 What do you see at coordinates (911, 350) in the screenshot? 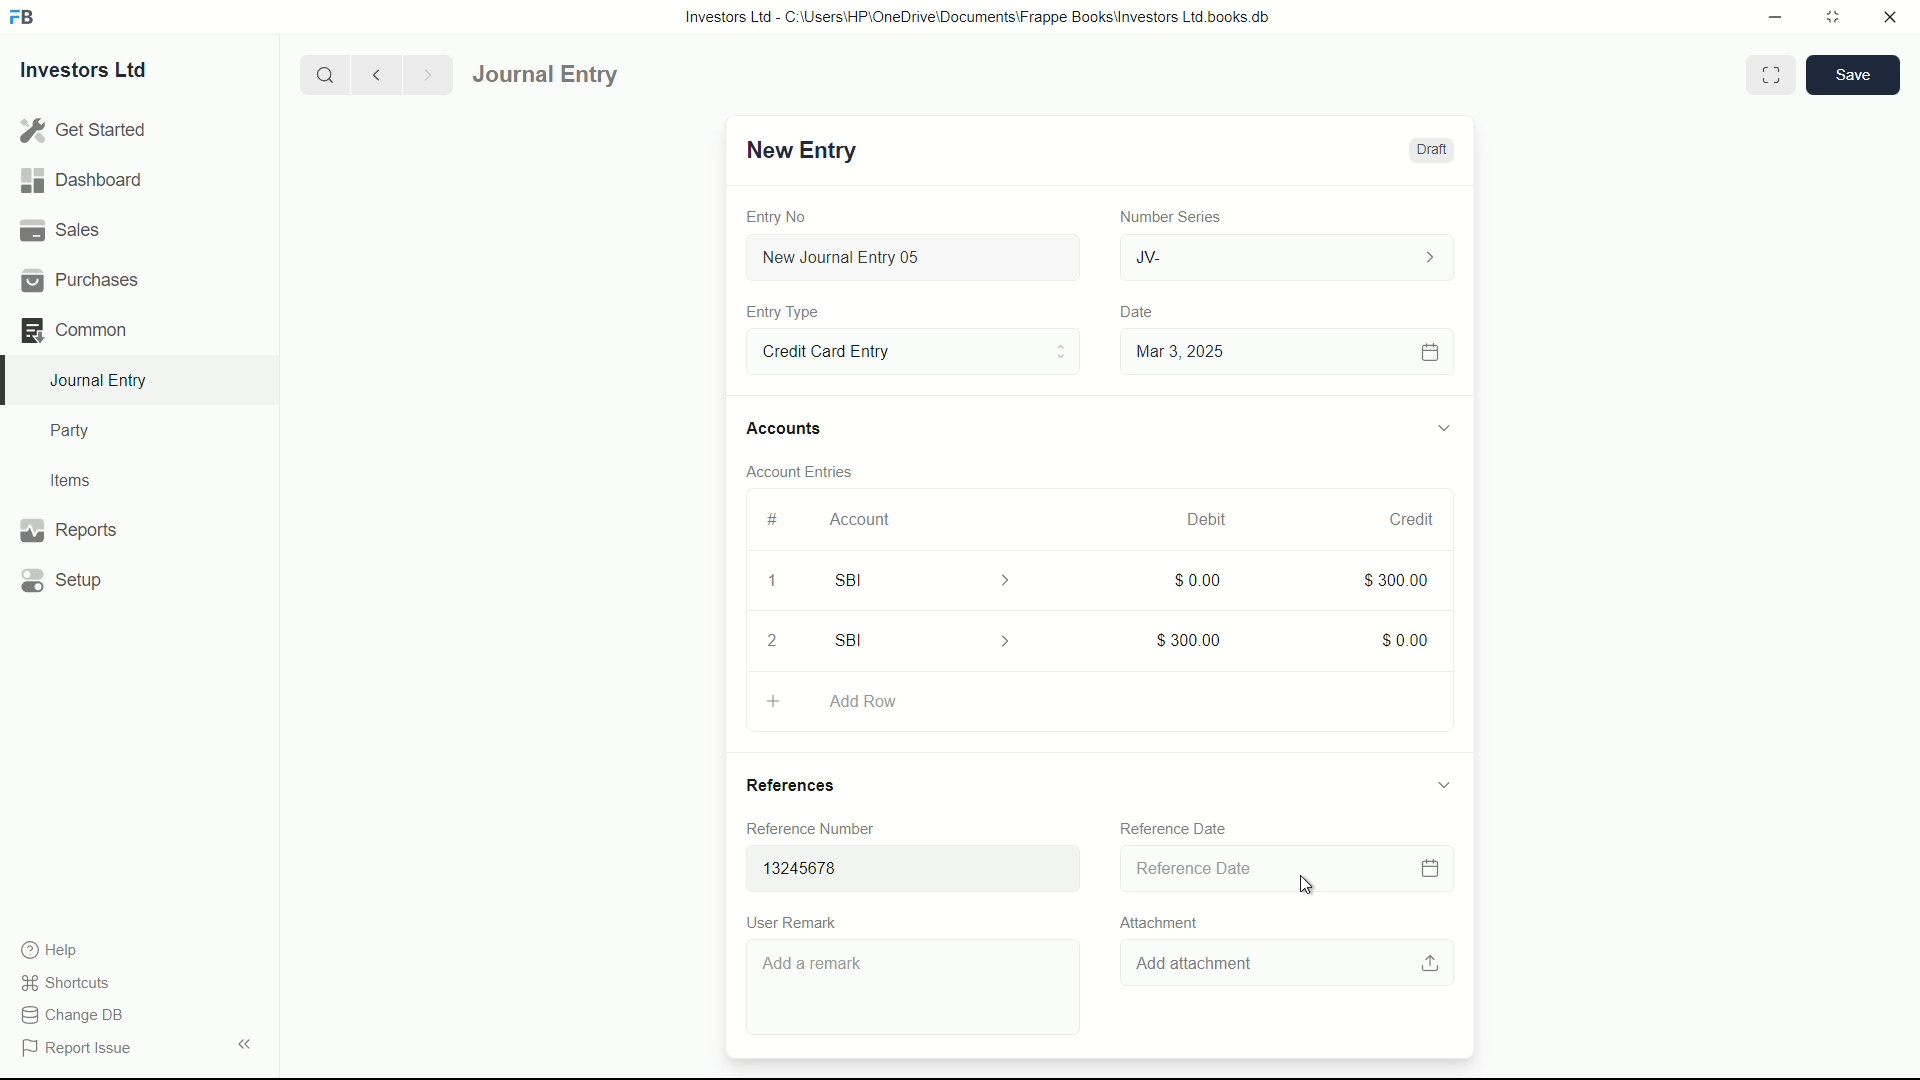
I see `Entry Type` at bounding box center [911, 350].